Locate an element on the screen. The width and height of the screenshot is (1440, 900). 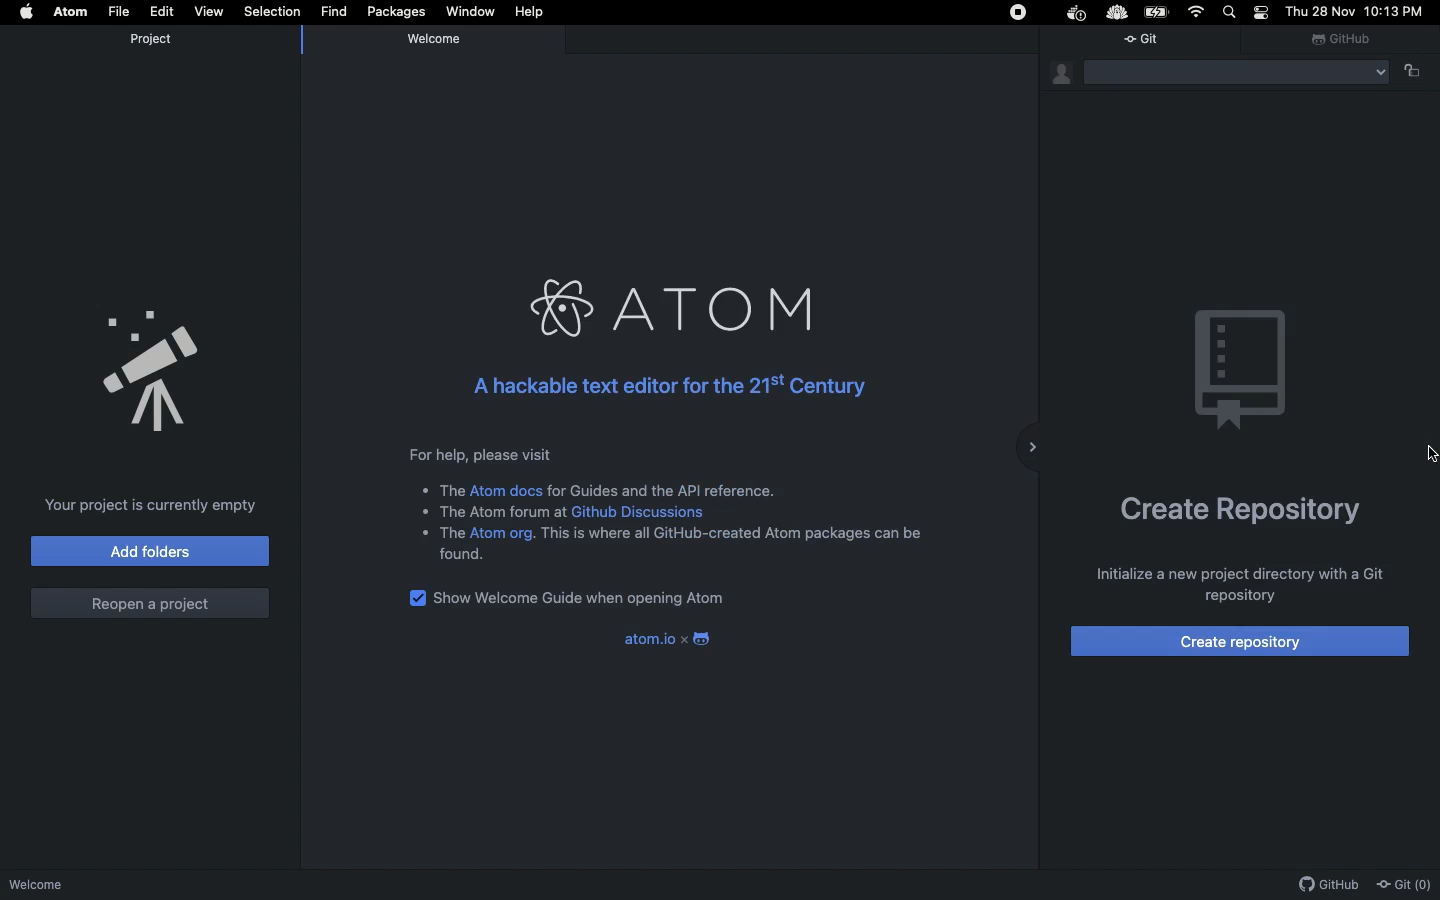
Add folders is located at coordinates (149, 551).